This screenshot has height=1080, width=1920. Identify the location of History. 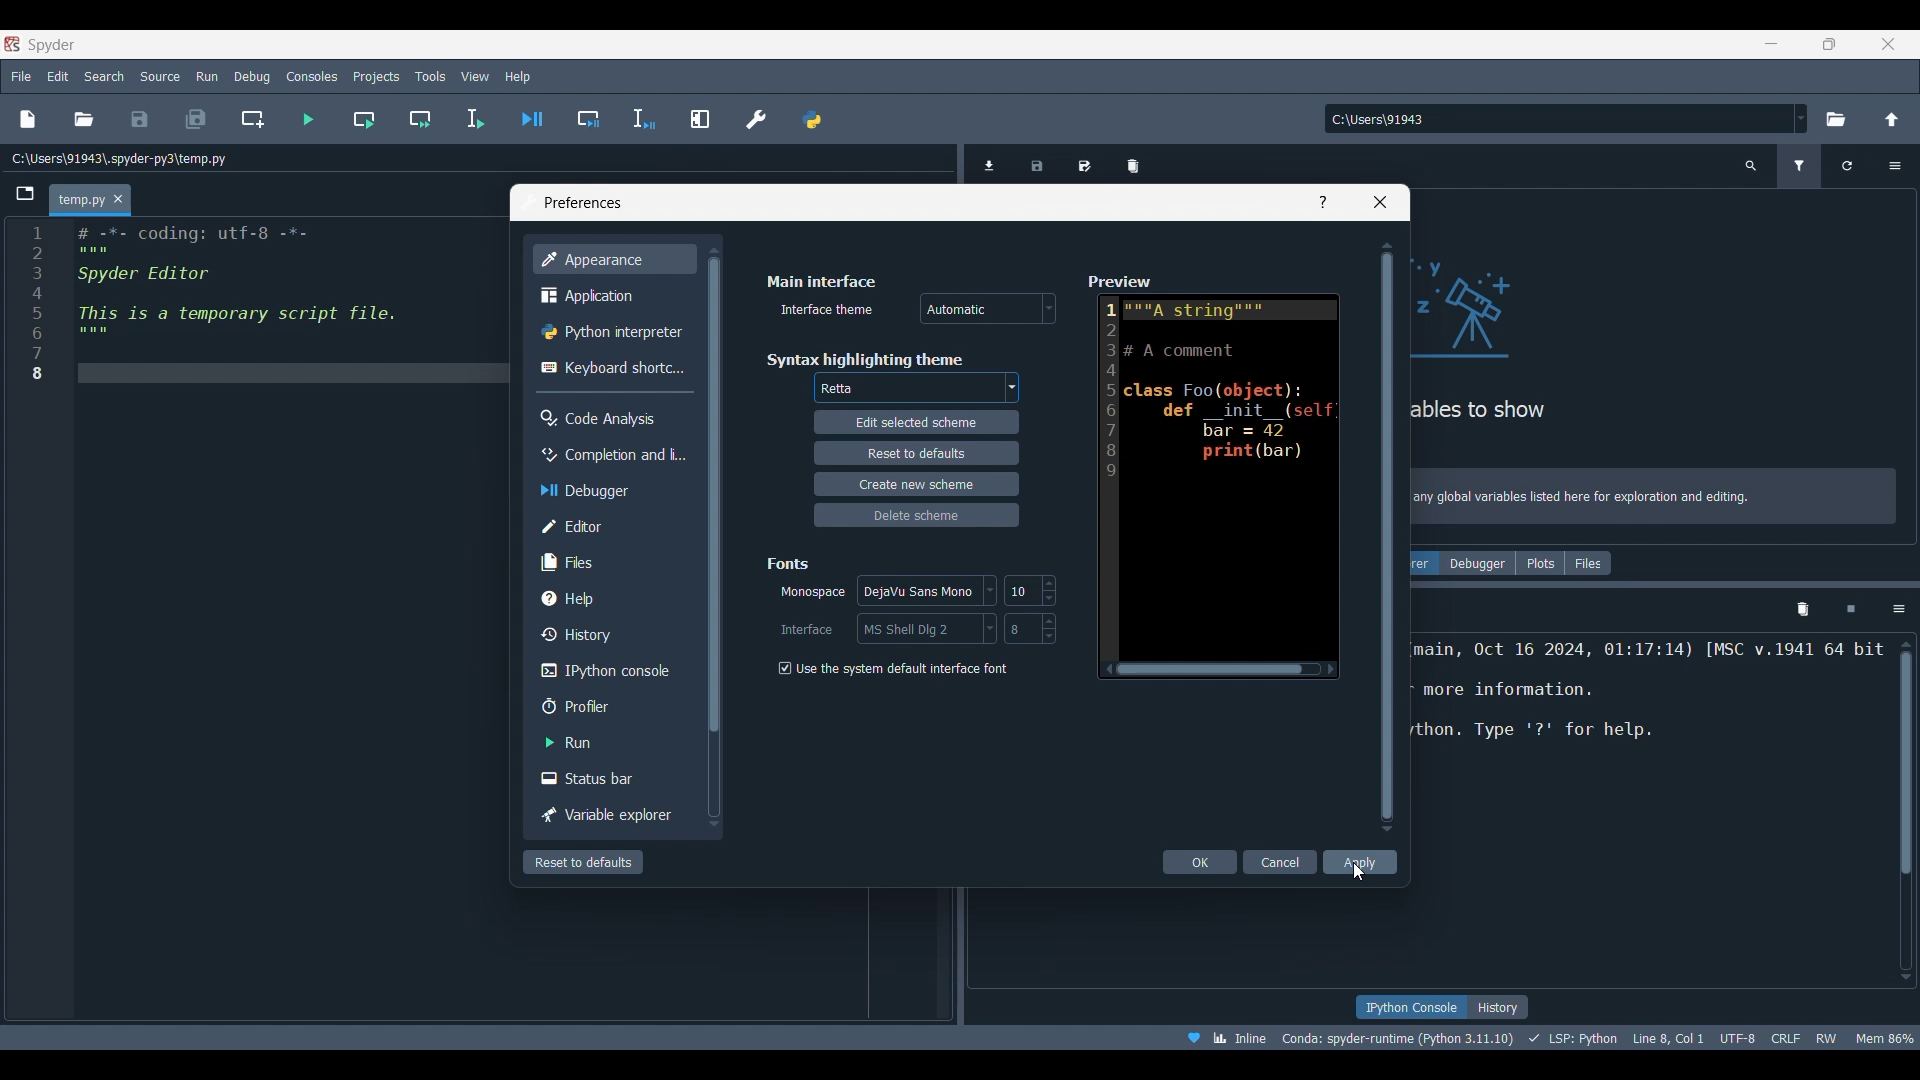
(610, 634).